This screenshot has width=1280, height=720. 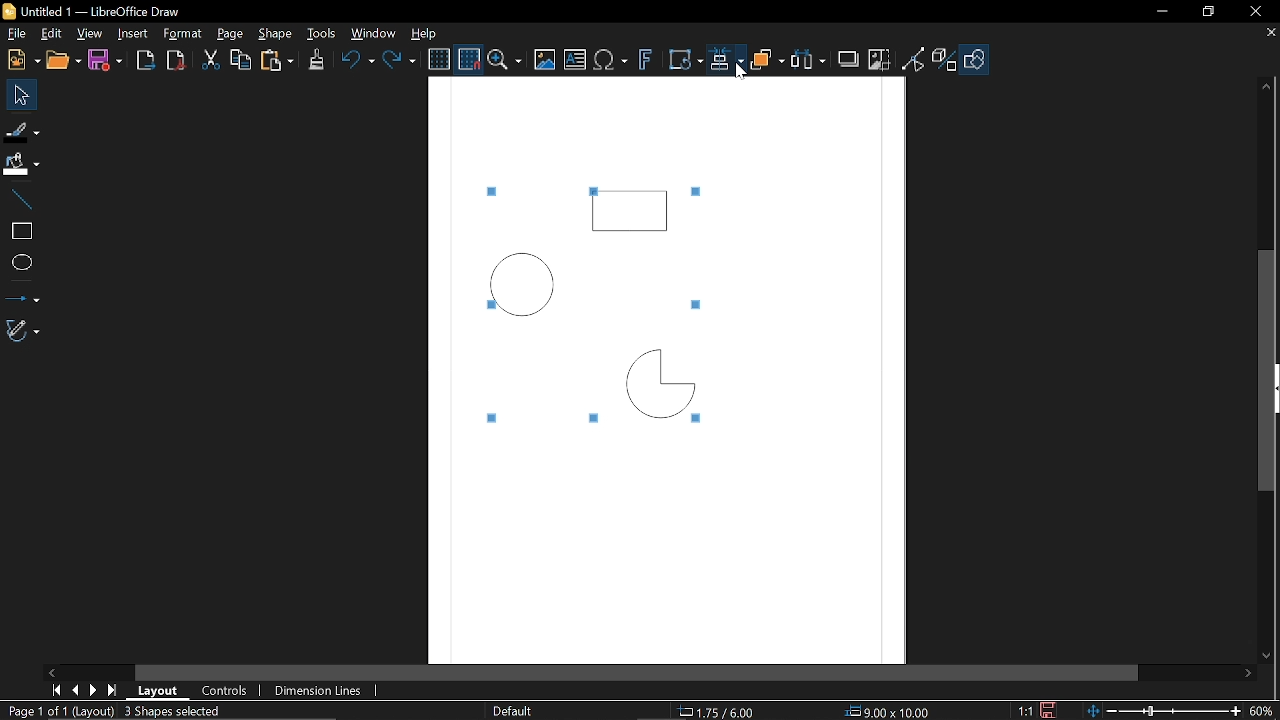 What do you see at coordinates (421, 34) in the screenshot?
I see `Help` at bounding box center [421, 34].